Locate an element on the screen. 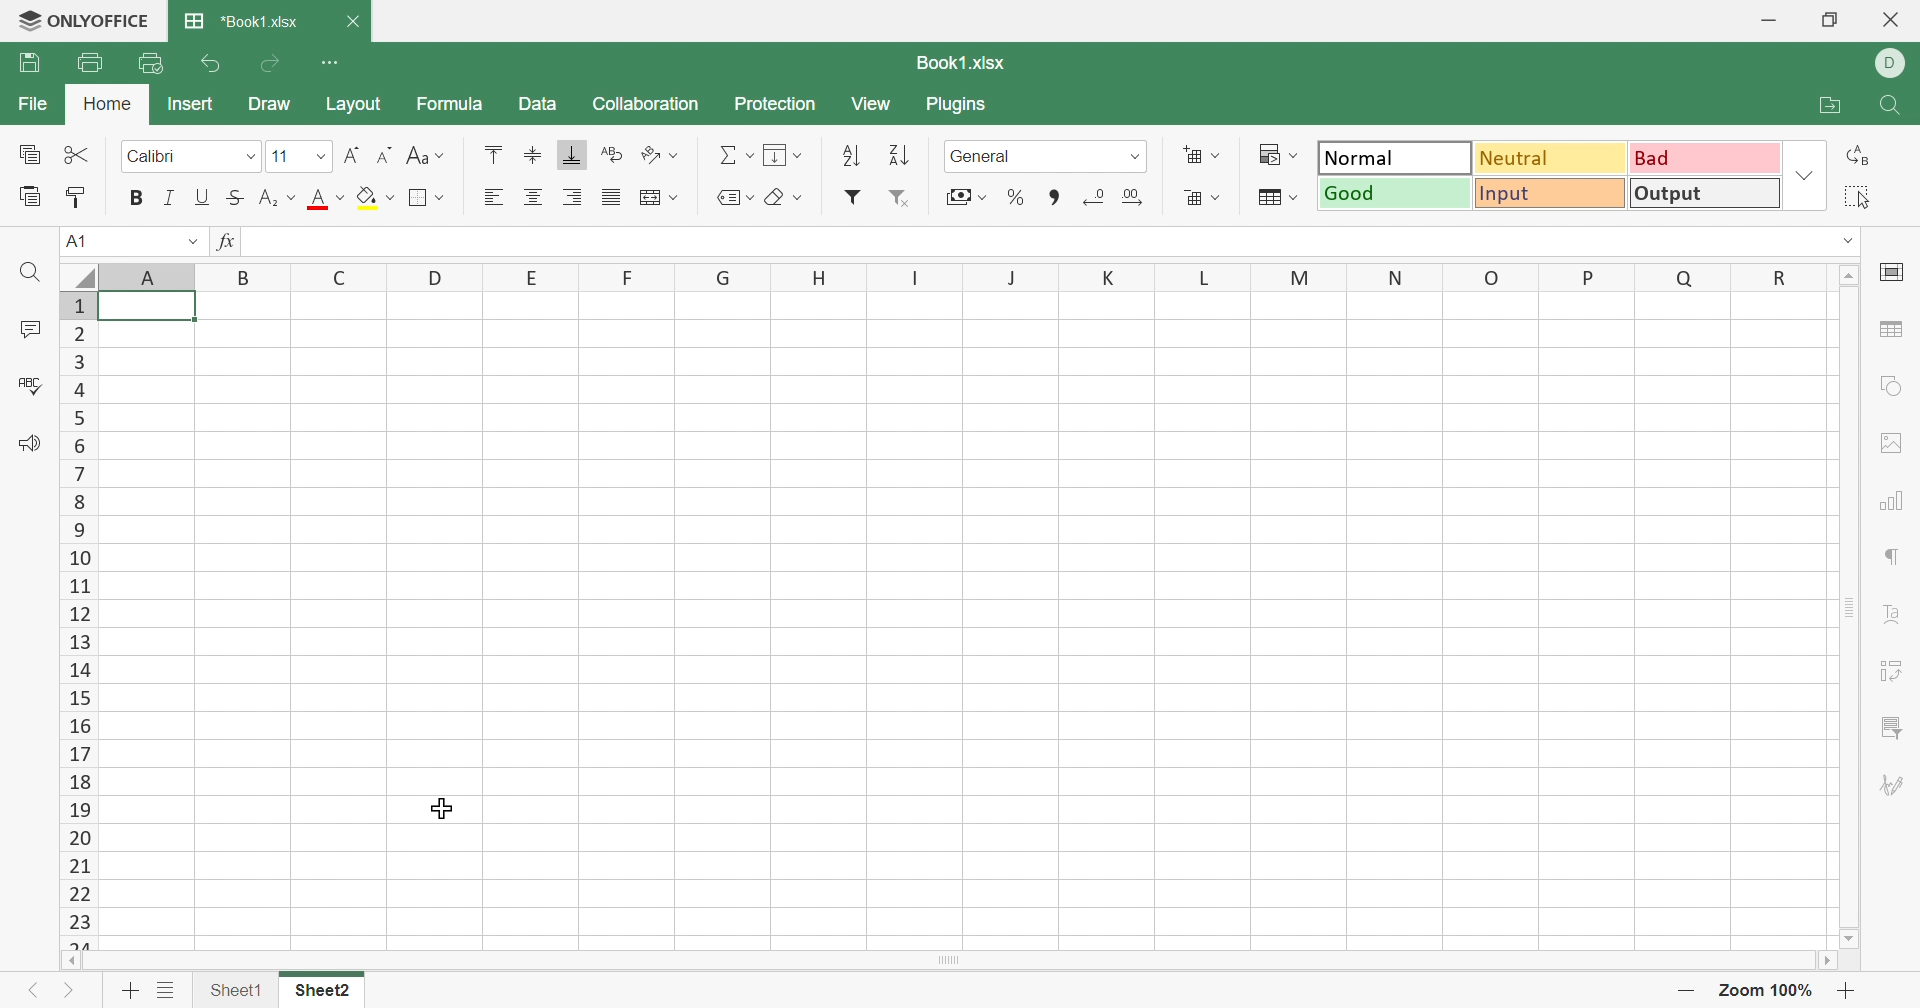  D is located at coordinates (1888, 66).